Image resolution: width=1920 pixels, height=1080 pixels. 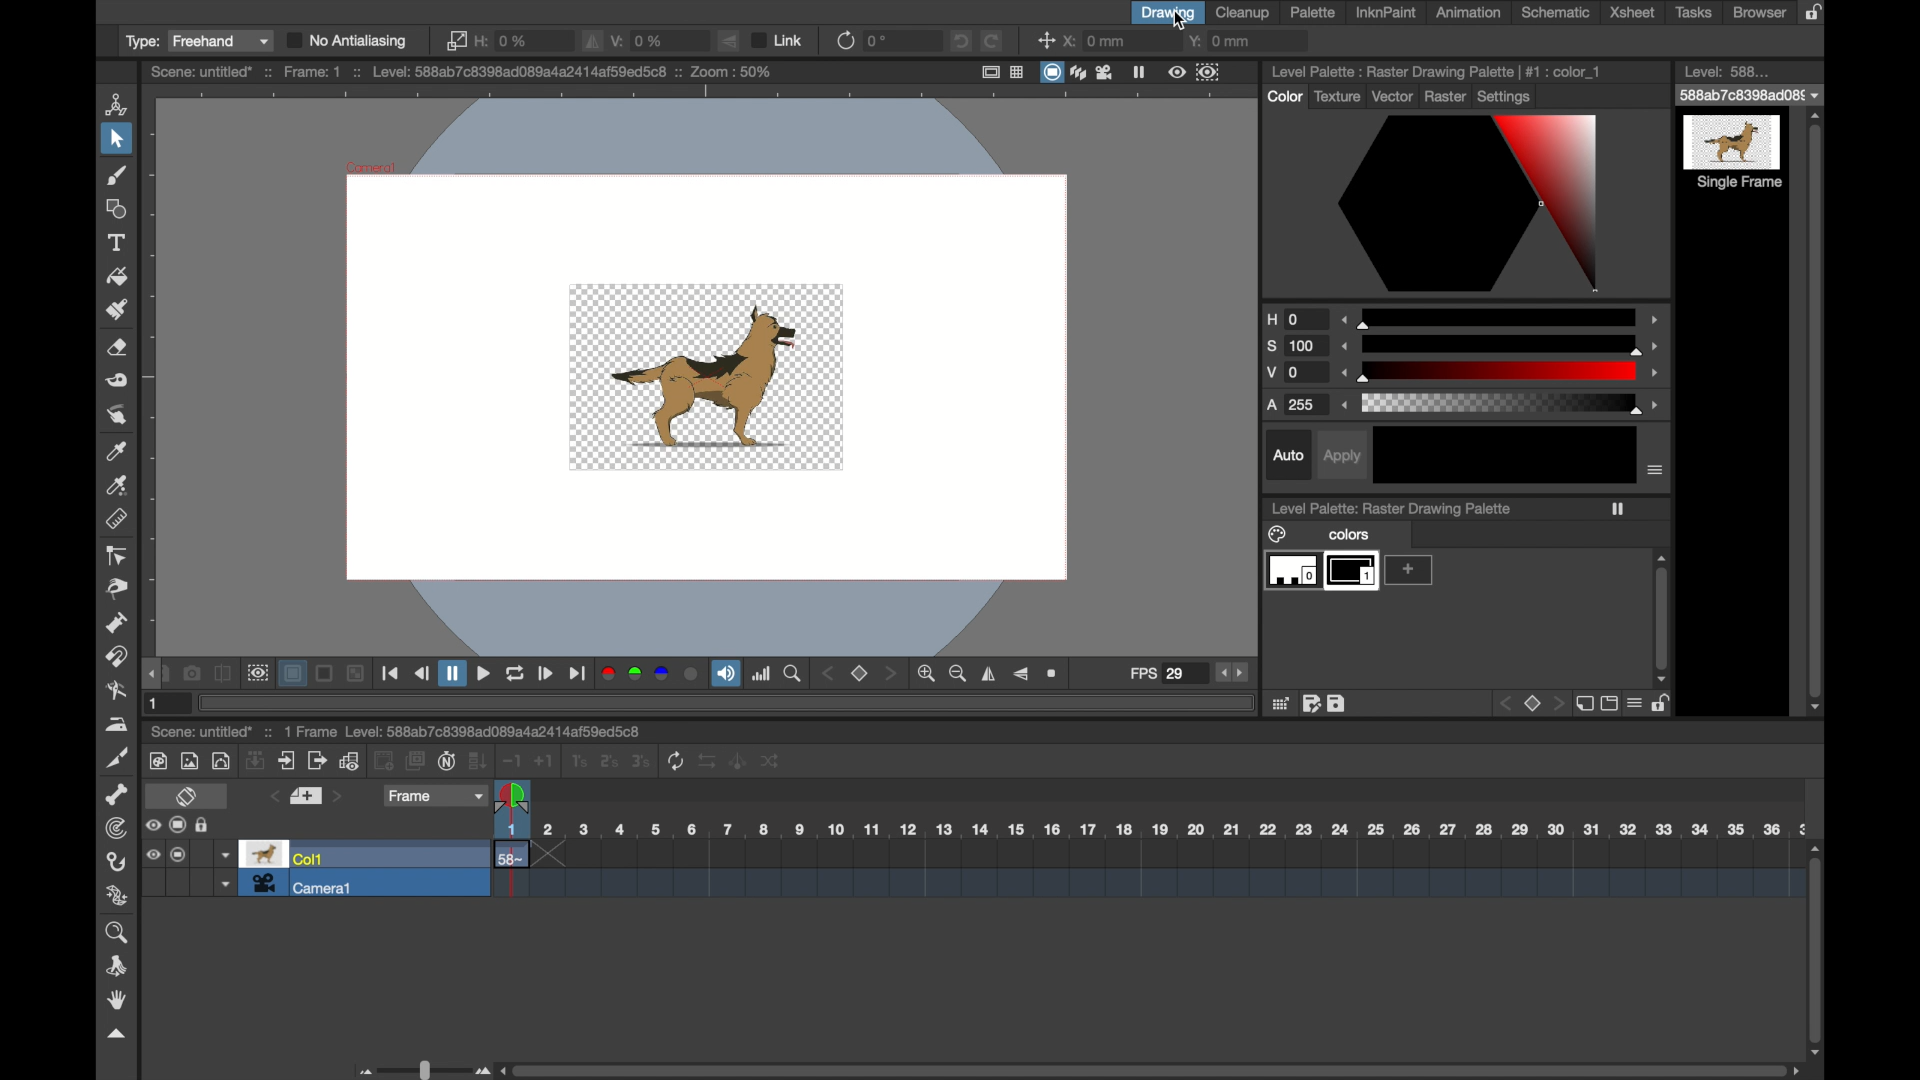 What do you see at coordinates (1386, 13) in the screenshot?
I see `inknpaint ` at bounding box center [1386, 13].